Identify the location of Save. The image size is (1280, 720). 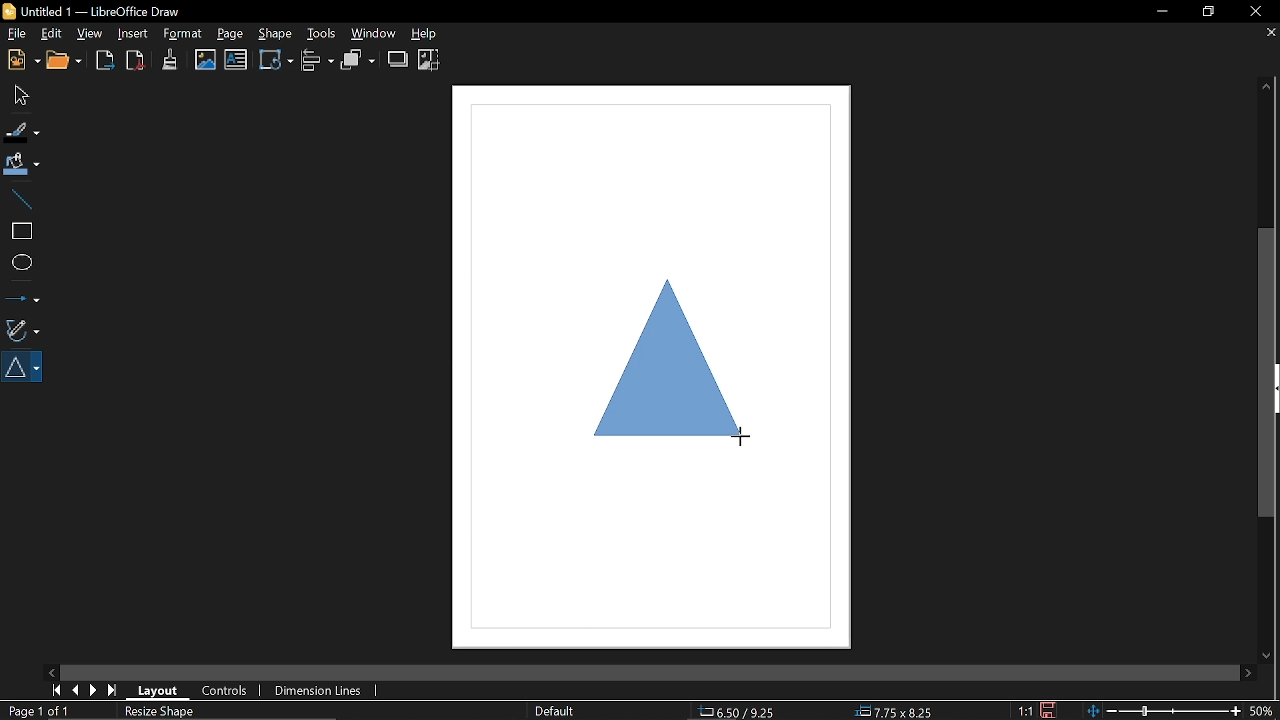
(1048, 710).